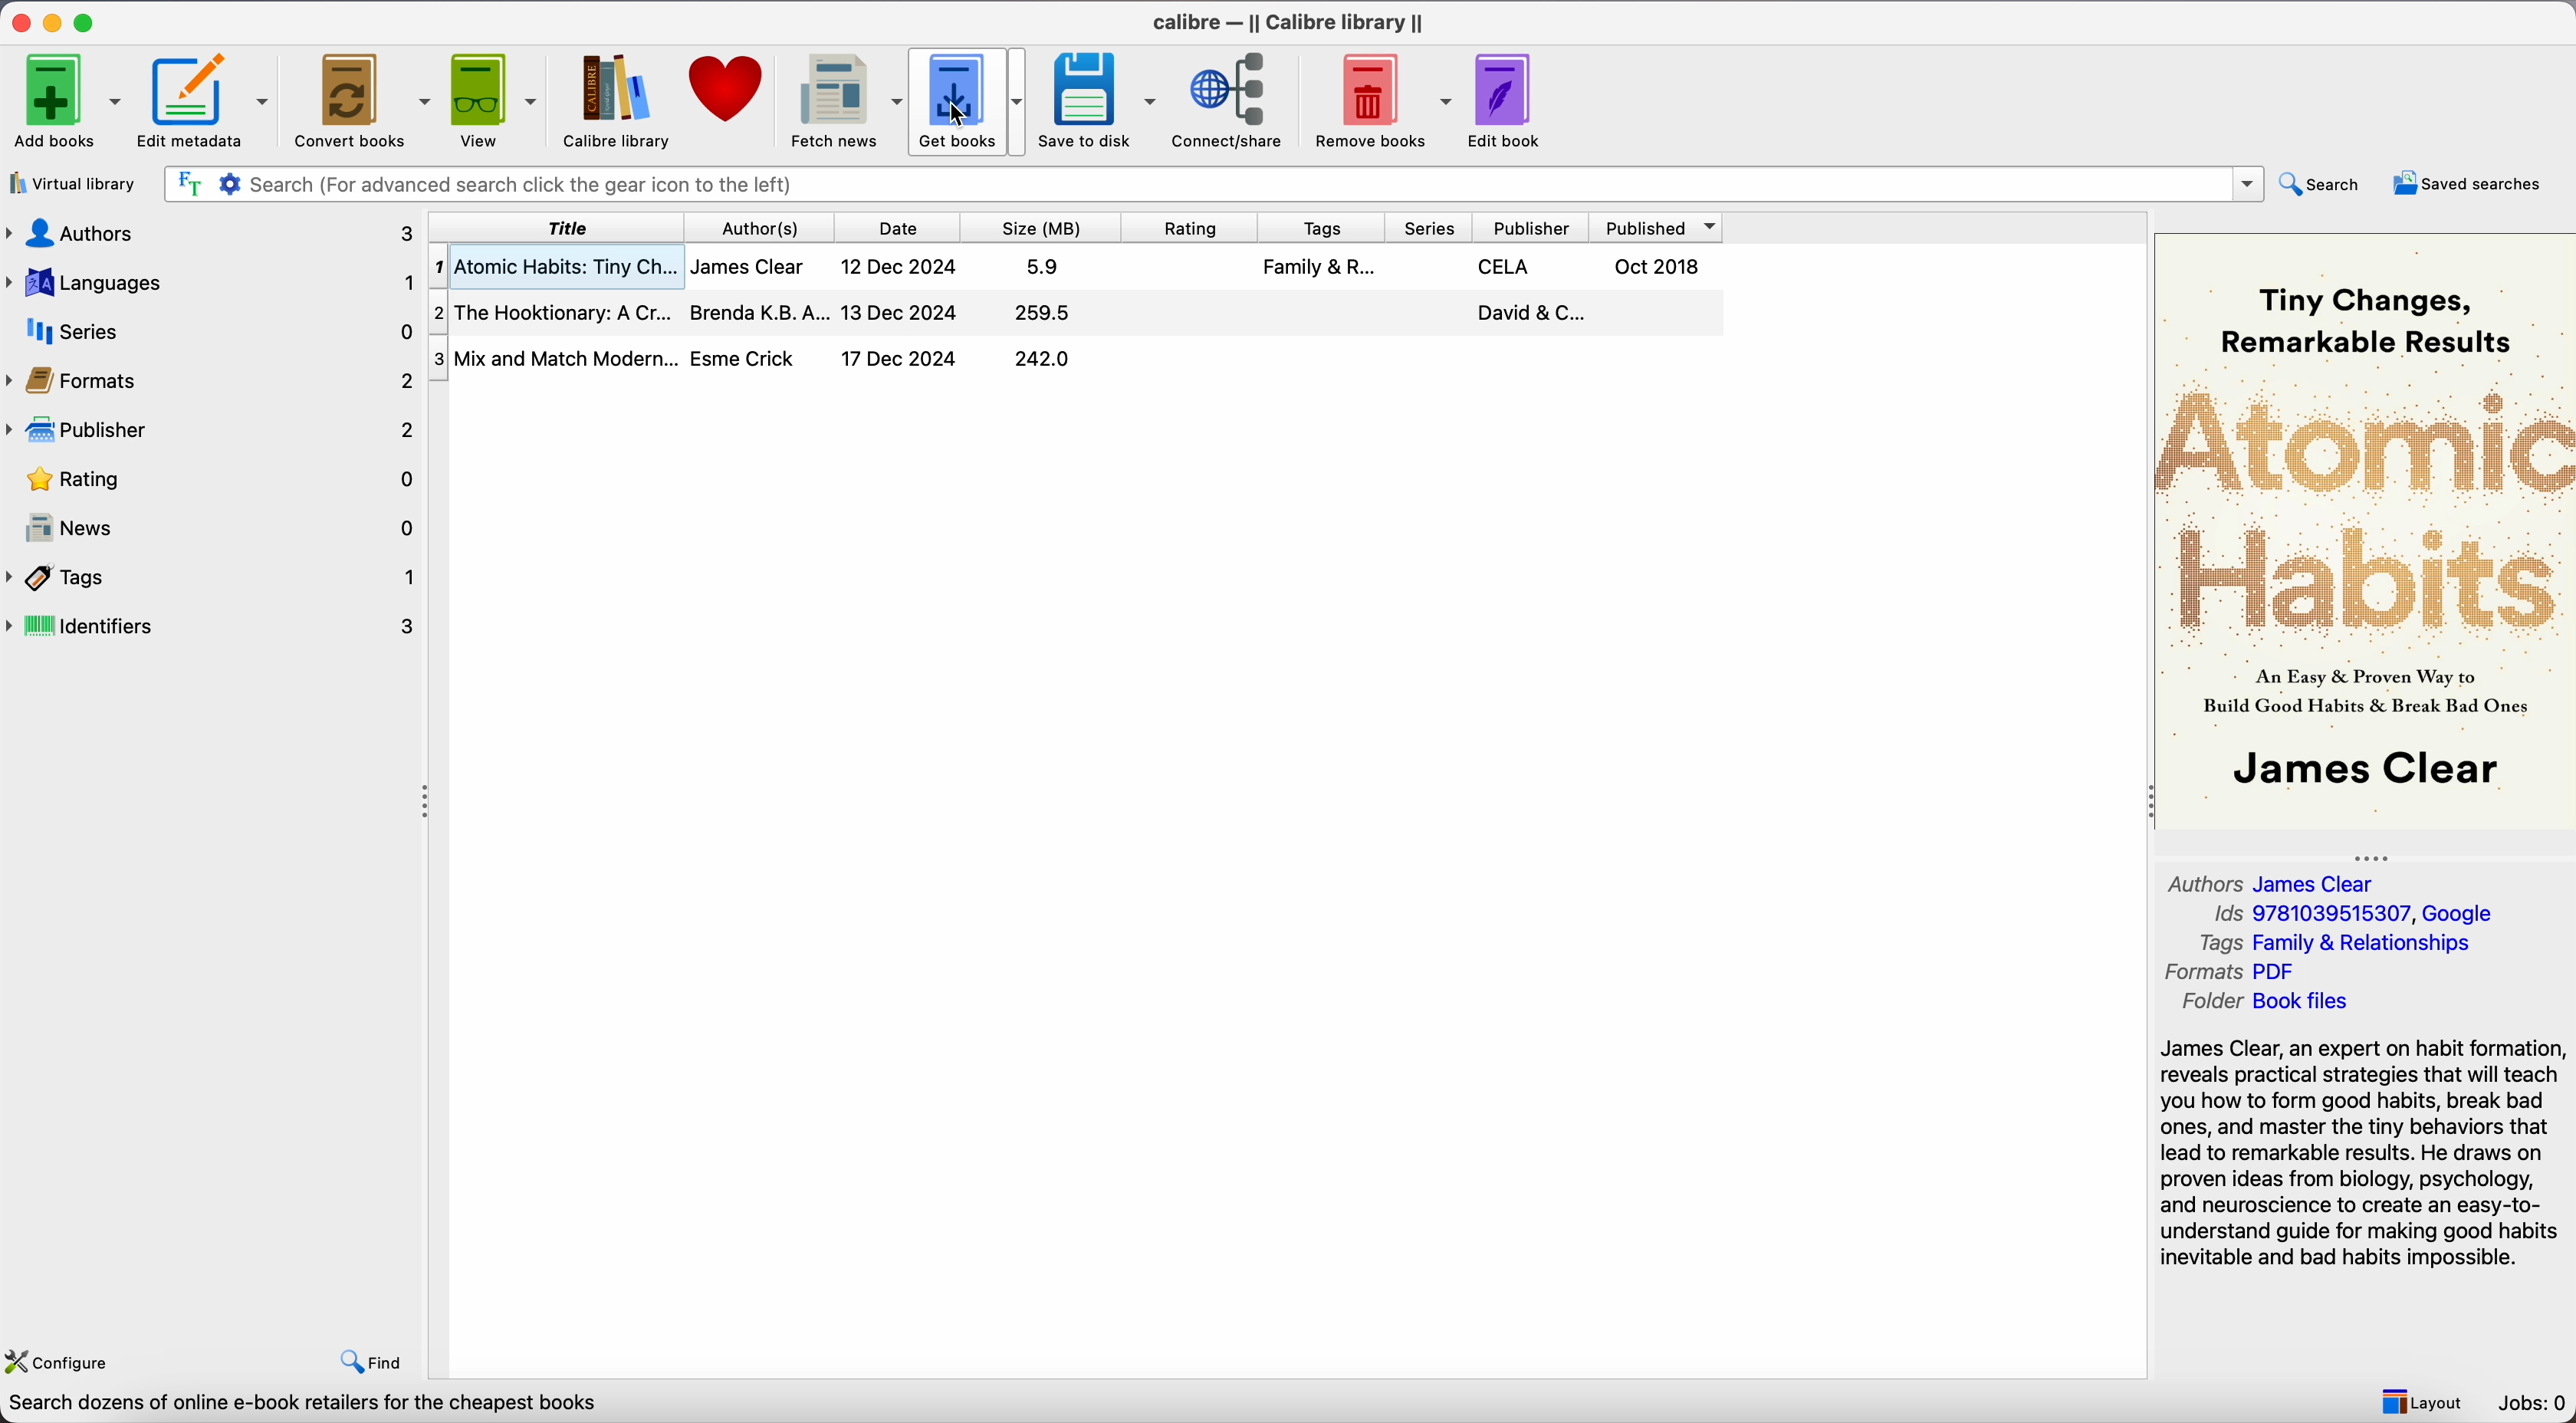  Describe the element at coordinates (746, 267) in the screenshot. I see `James Clear` at that location.